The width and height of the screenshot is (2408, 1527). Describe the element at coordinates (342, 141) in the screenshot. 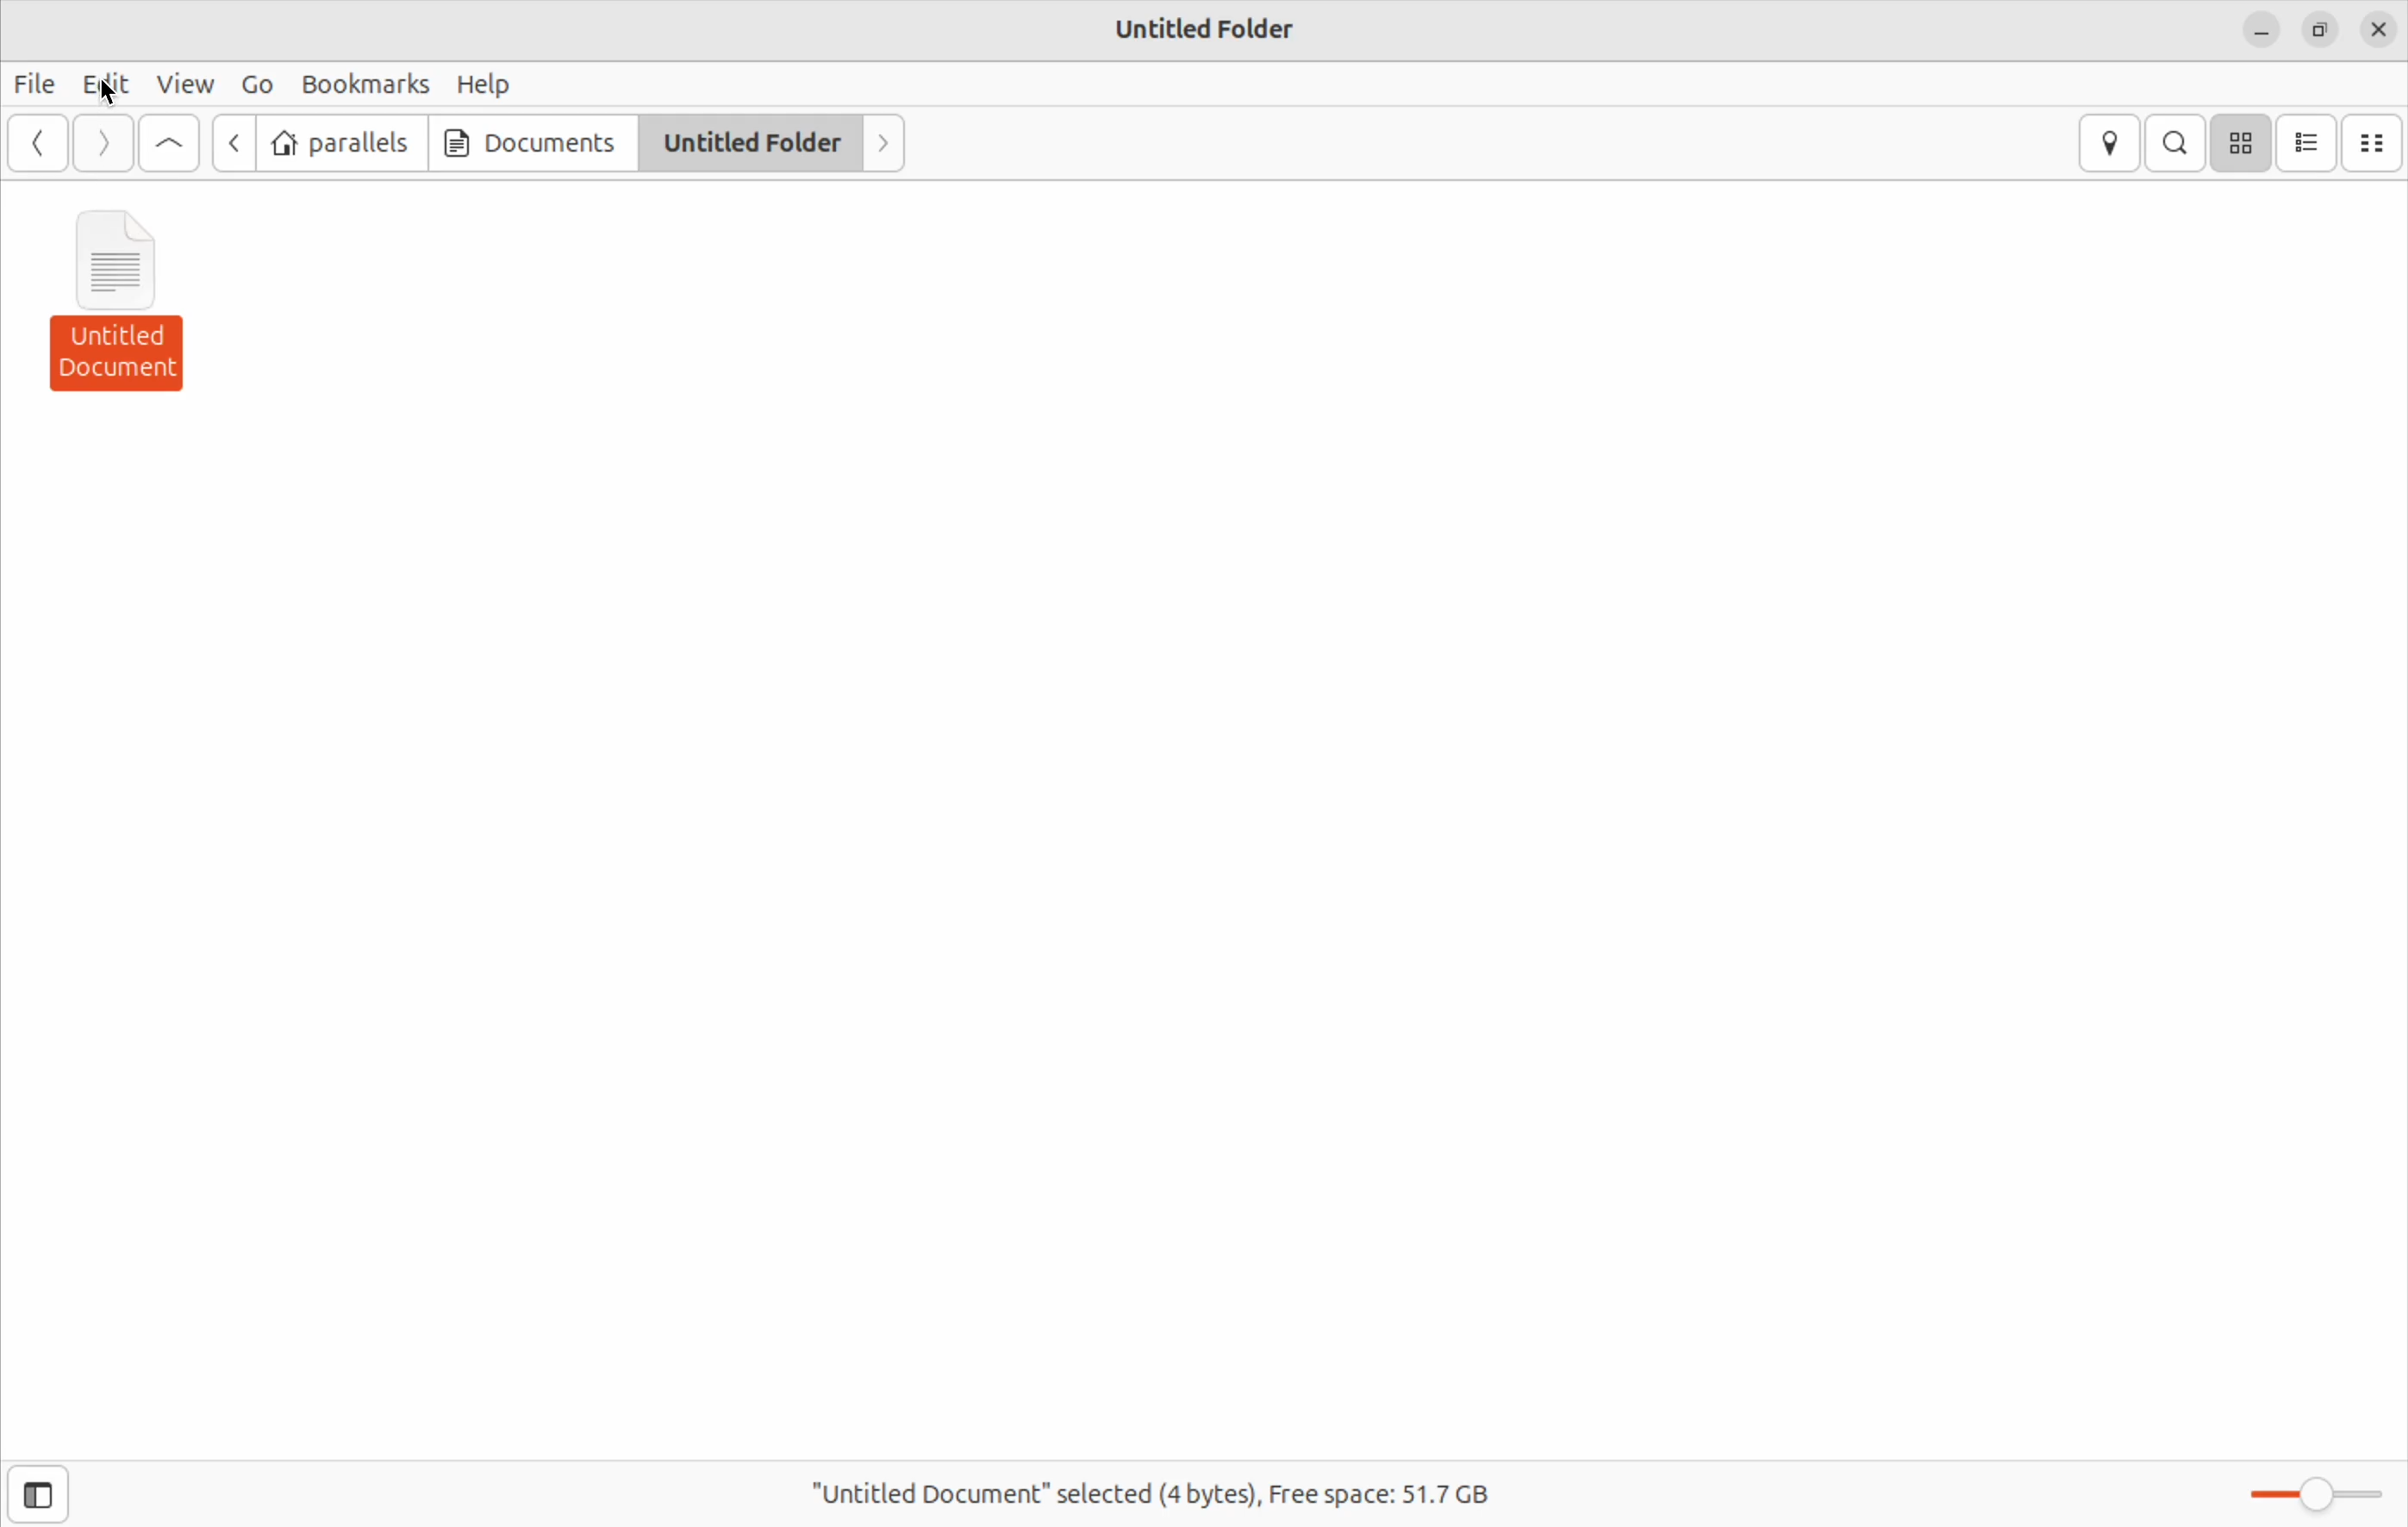

I see `parallels` at that location.